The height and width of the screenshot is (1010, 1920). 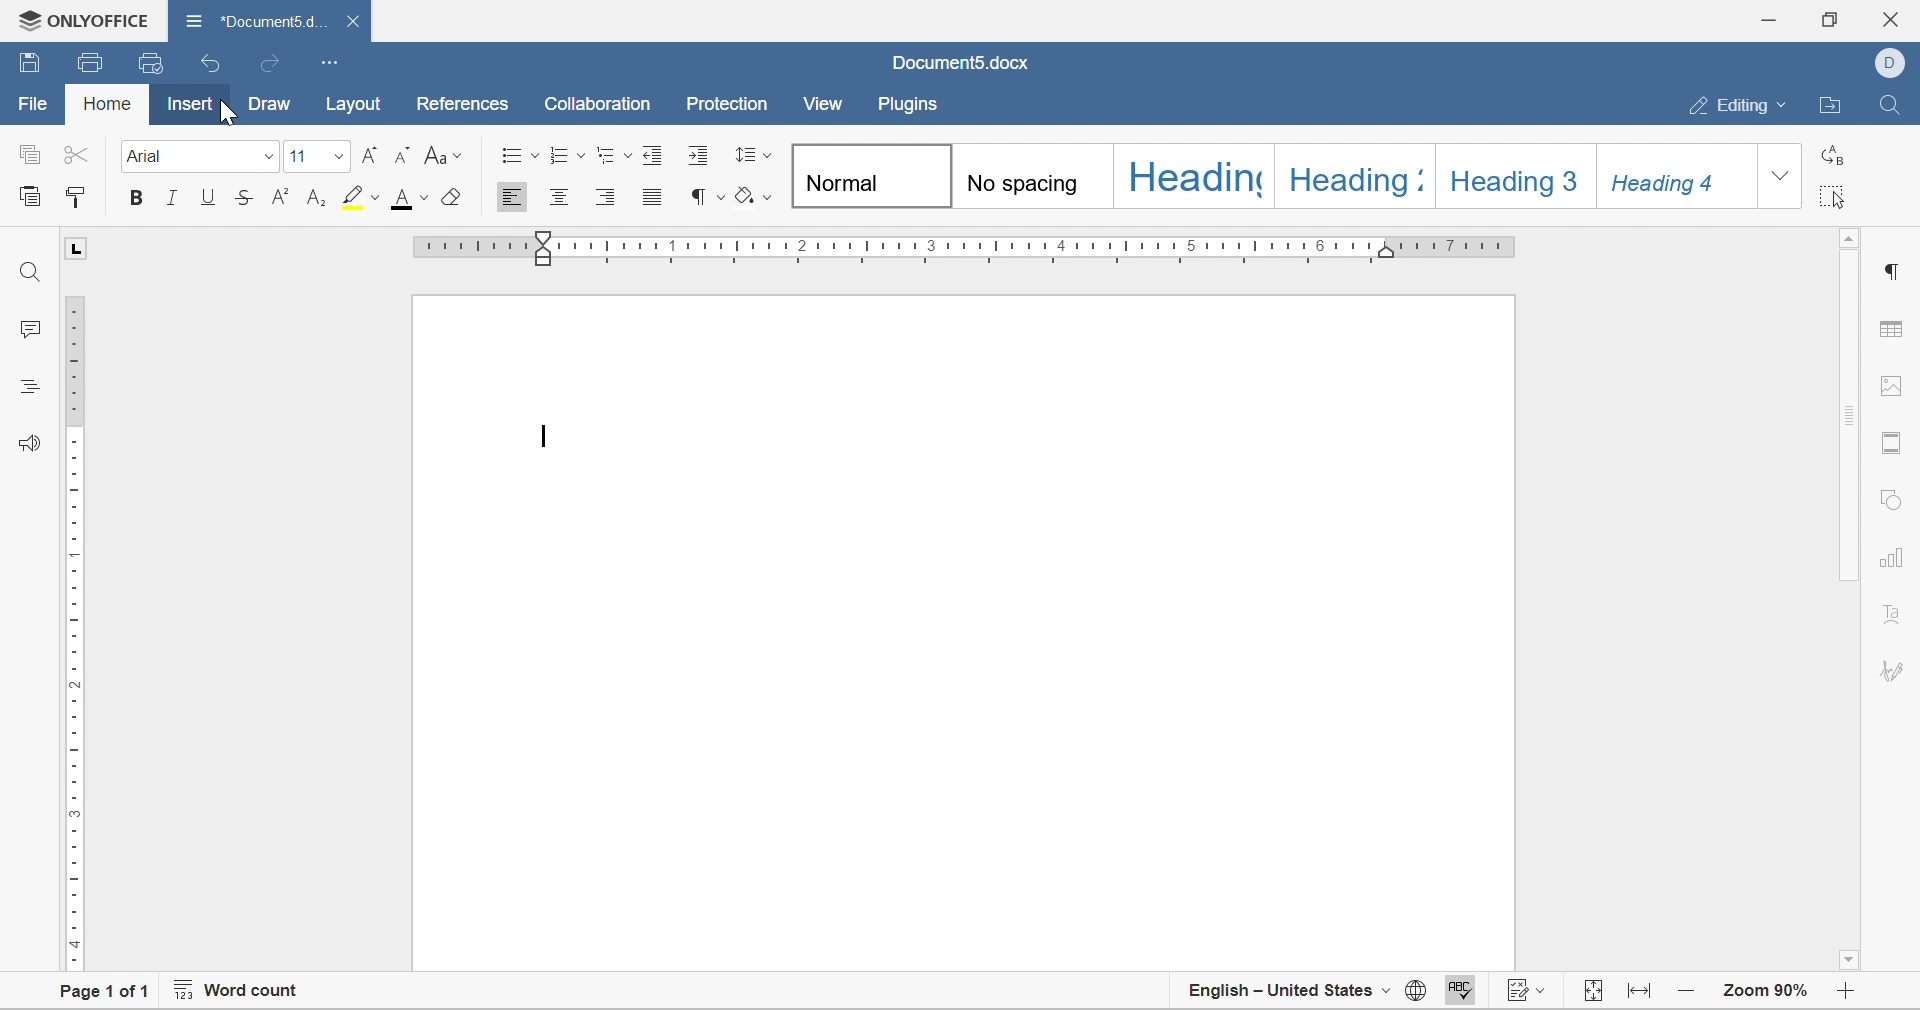 I want to click on decrement font size, so click(x=399, y=155).